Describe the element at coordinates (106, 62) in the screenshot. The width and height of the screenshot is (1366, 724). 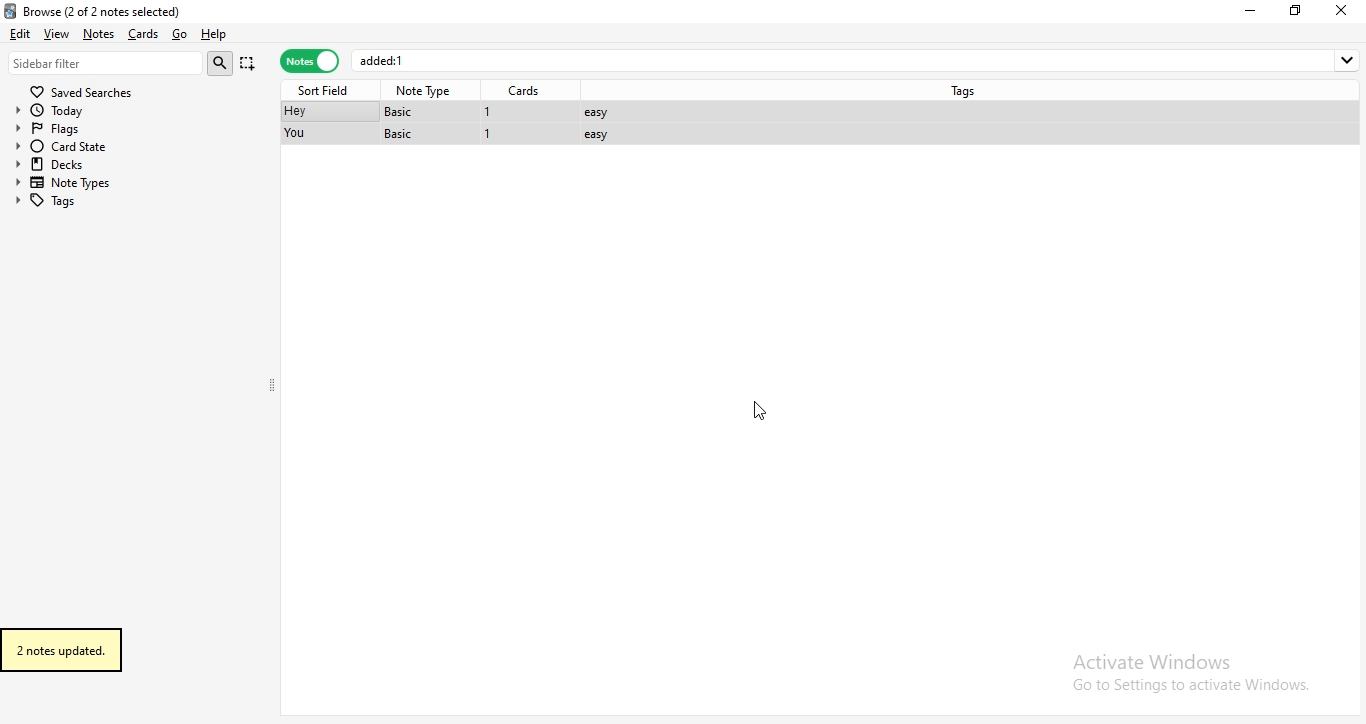
I see `sidebar filter` at that location.